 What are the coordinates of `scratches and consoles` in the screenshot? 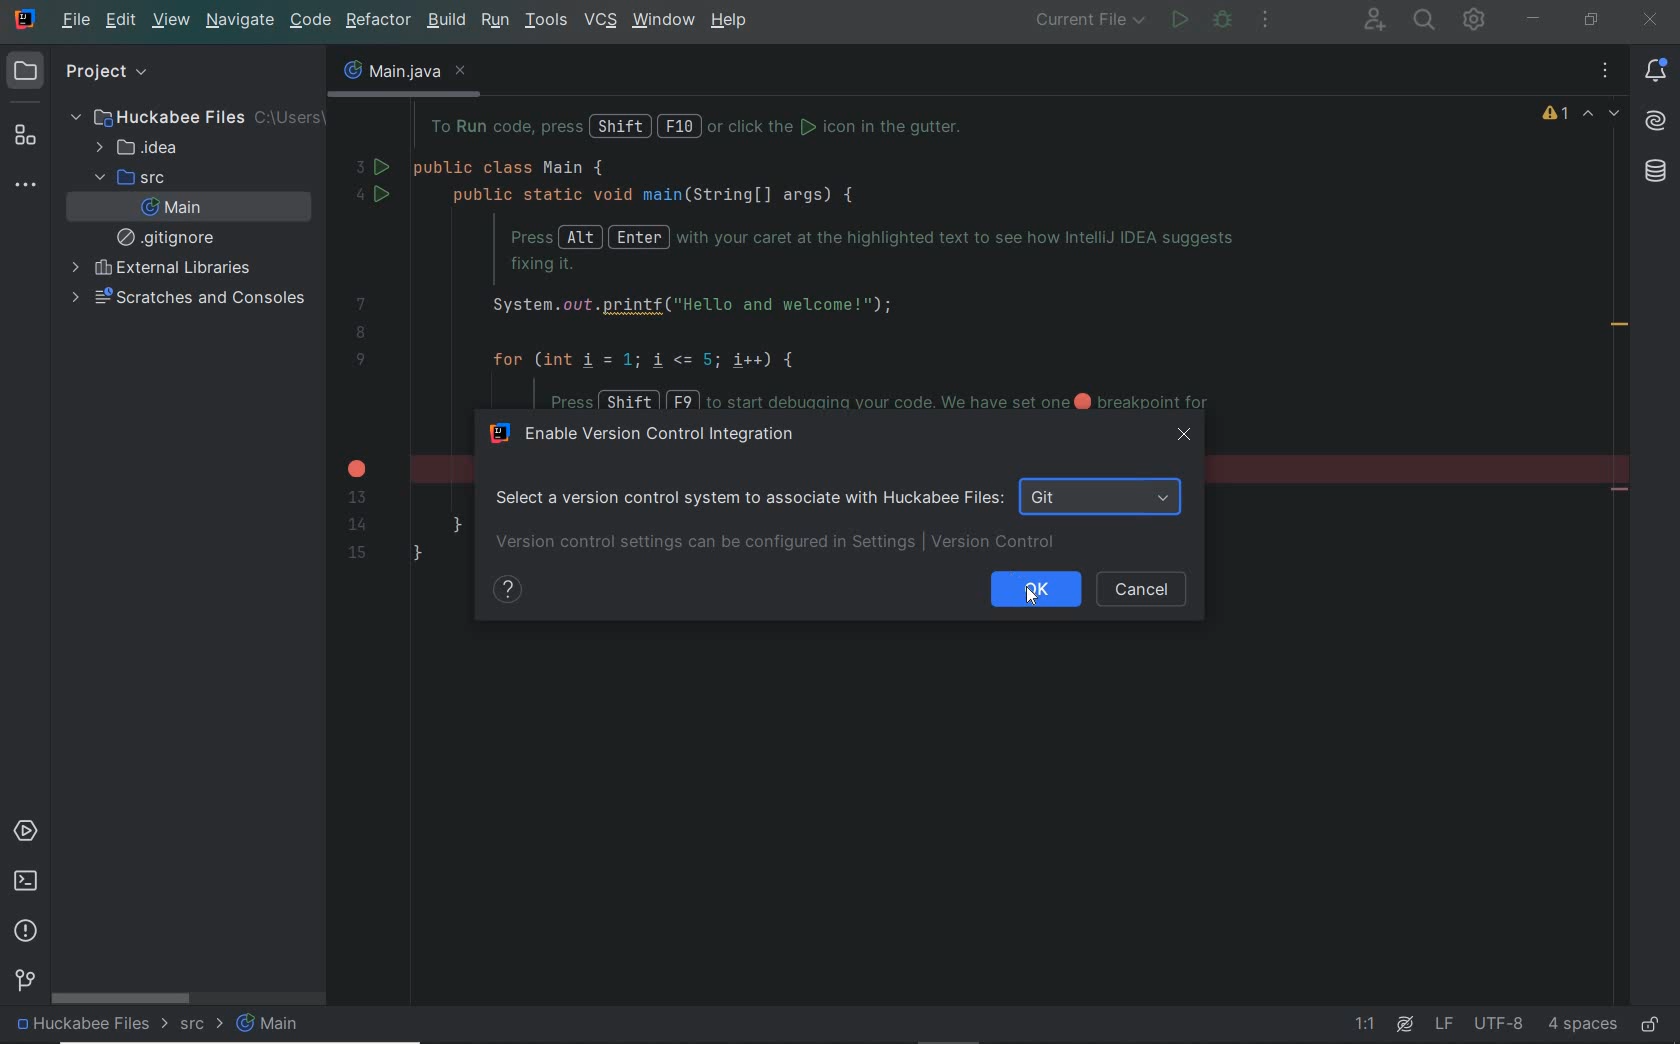 It's located at (190, 298).